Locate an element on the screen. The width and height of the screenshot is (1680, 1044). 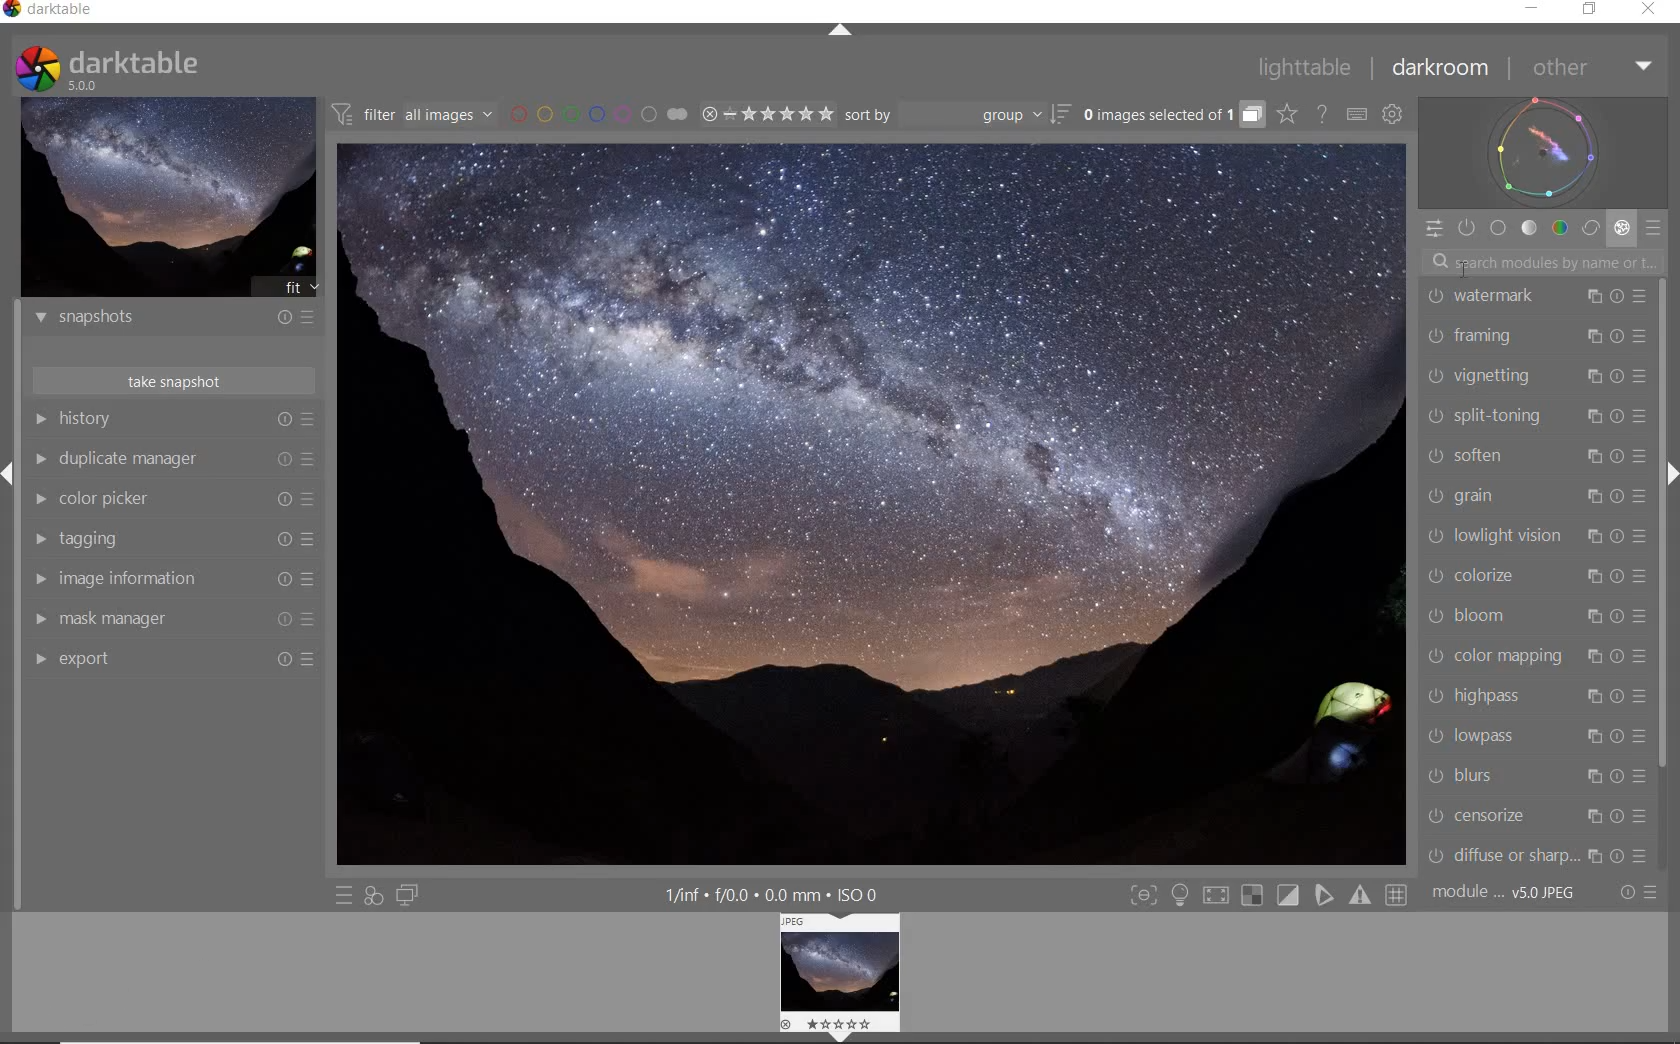
Presets and preferences is located at coordinates (311, 455).